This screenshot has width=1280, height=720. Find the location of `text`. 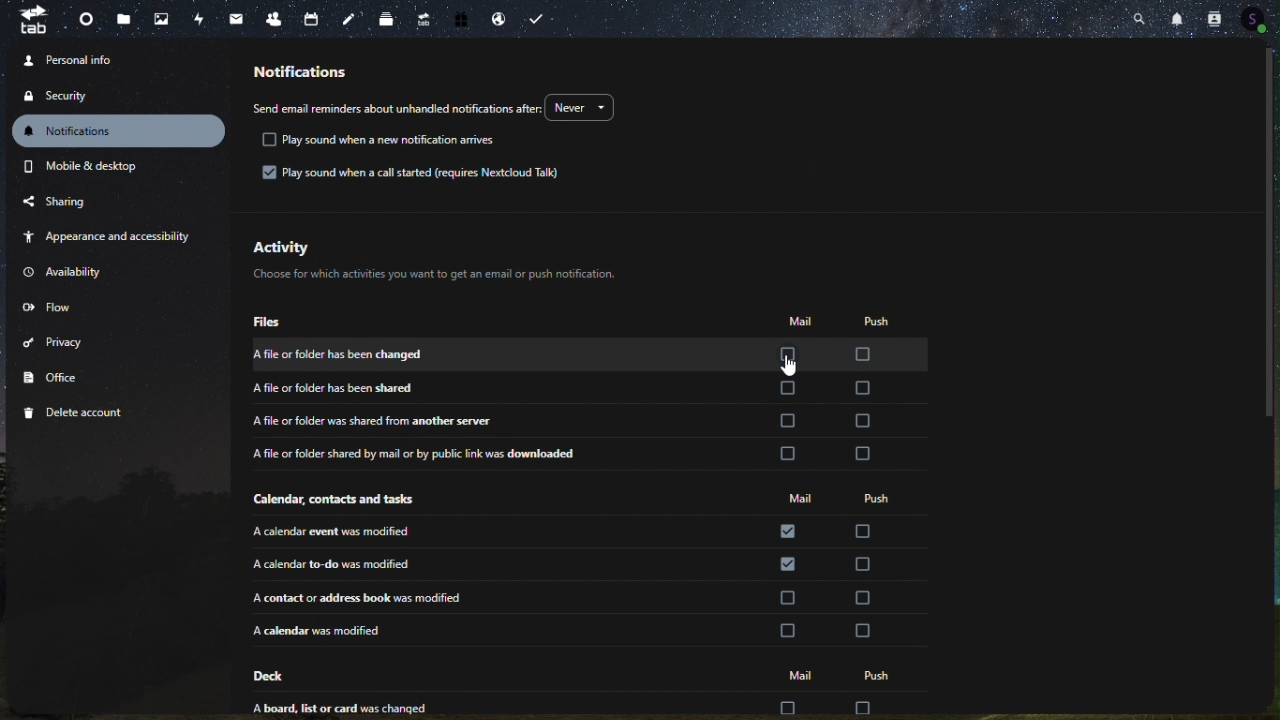

text is located at coordinates (394, 140).